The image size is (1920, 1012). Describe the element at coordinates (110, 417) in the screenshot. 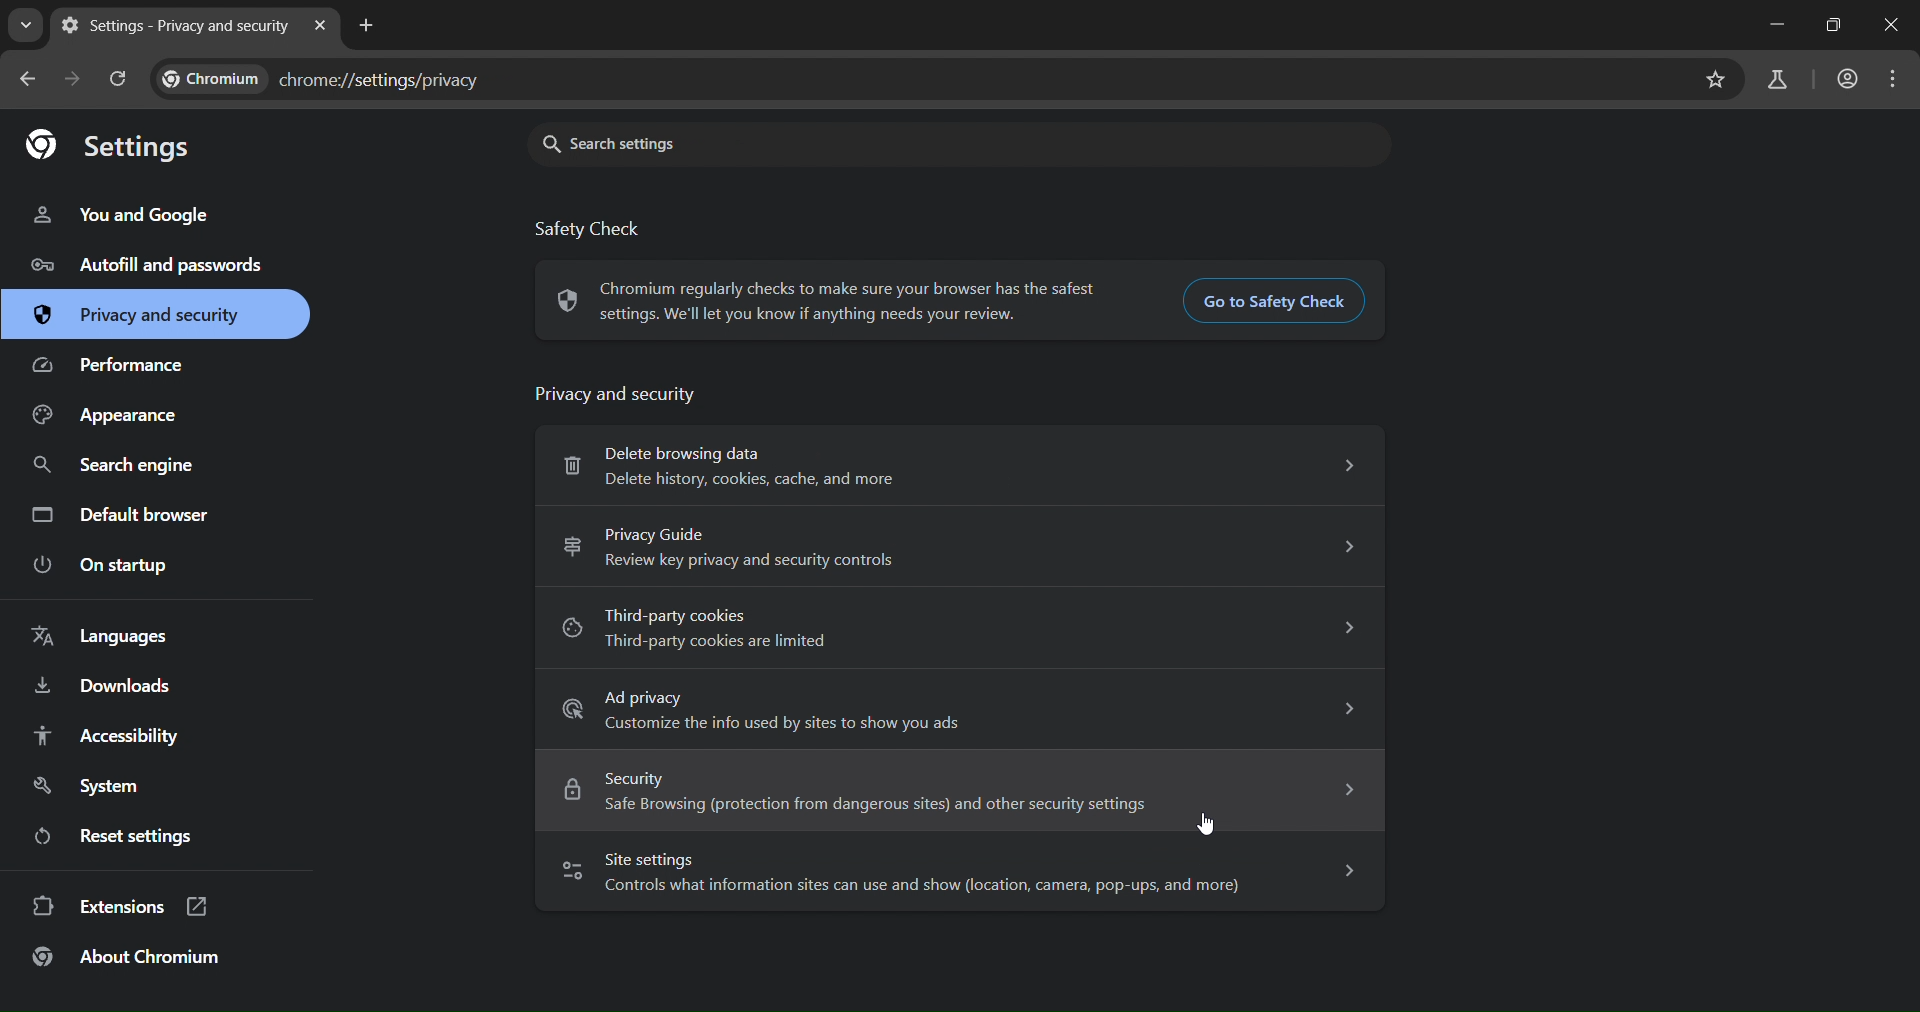

I see `appearance` at that location.